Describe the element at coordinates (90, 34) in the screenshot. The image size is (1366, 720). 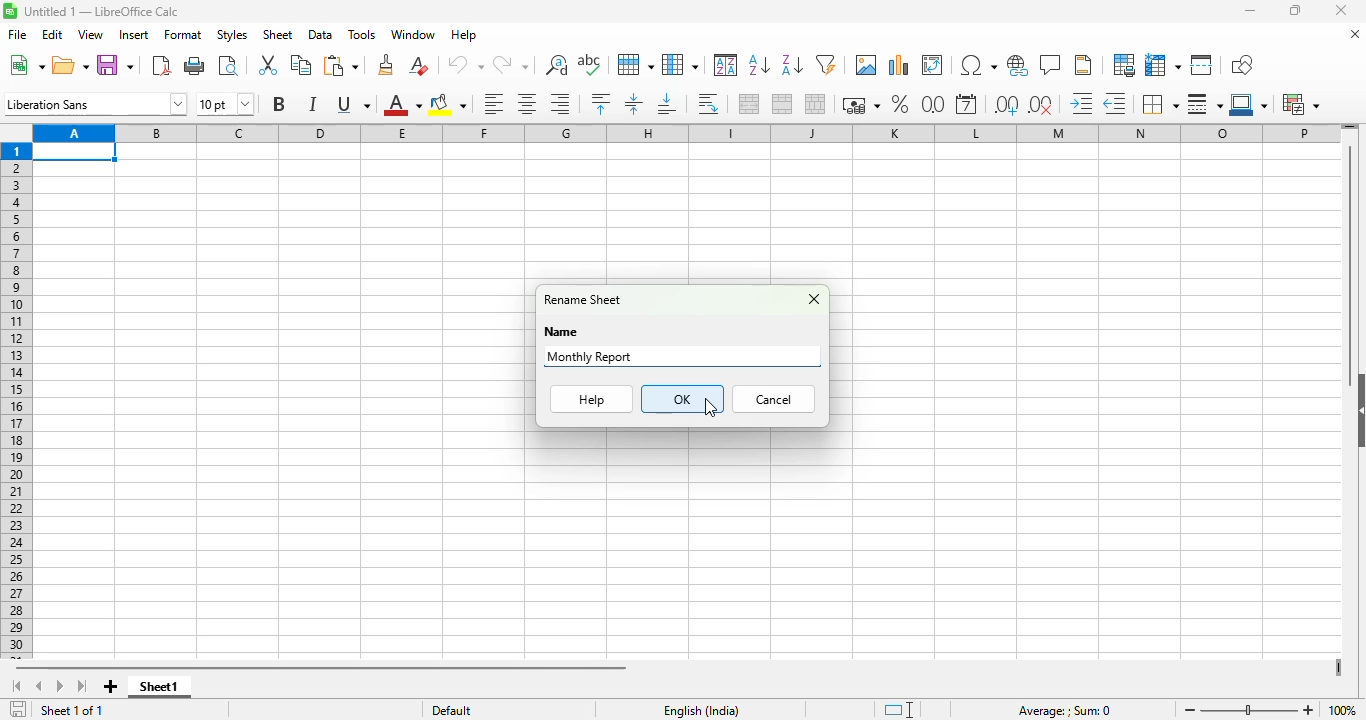
I see `view` at that location.